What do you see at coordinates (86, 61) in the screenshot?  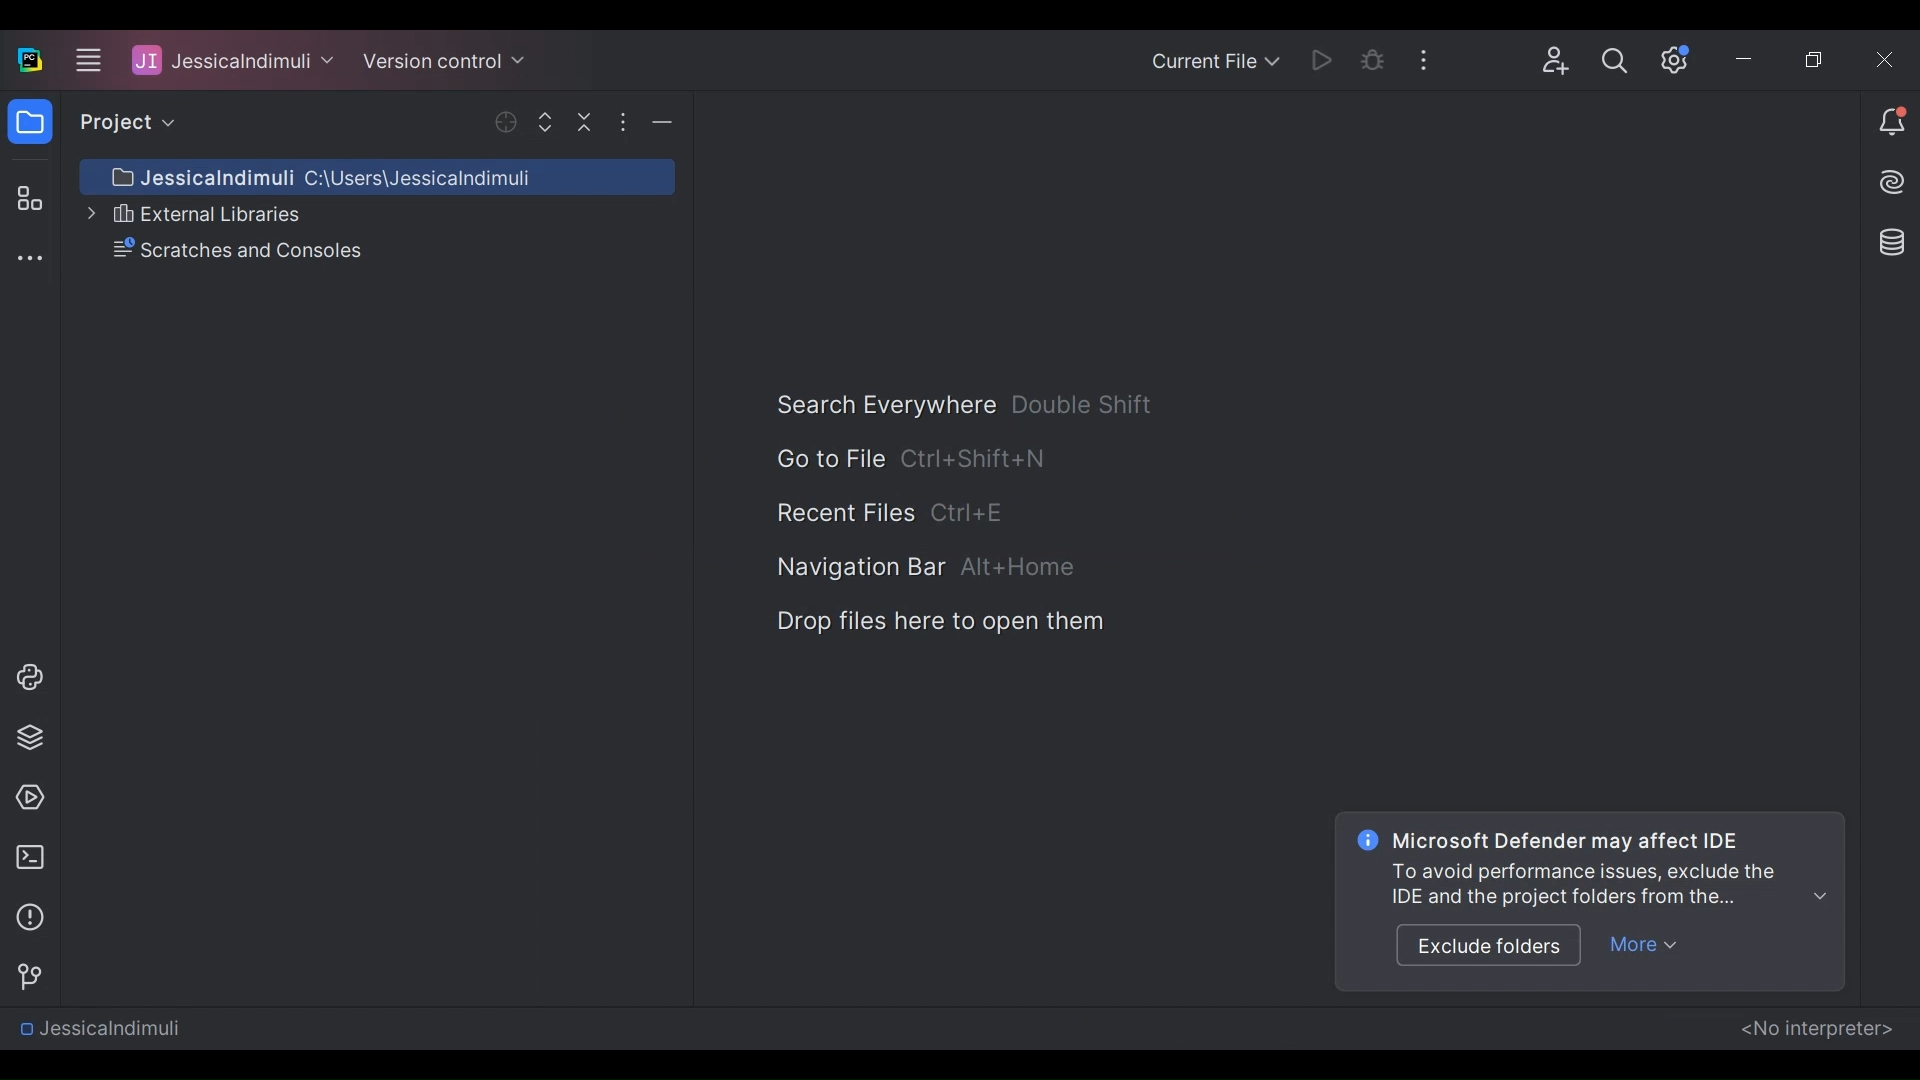 I see `Navigation bar` at bounding box center [86, 61].